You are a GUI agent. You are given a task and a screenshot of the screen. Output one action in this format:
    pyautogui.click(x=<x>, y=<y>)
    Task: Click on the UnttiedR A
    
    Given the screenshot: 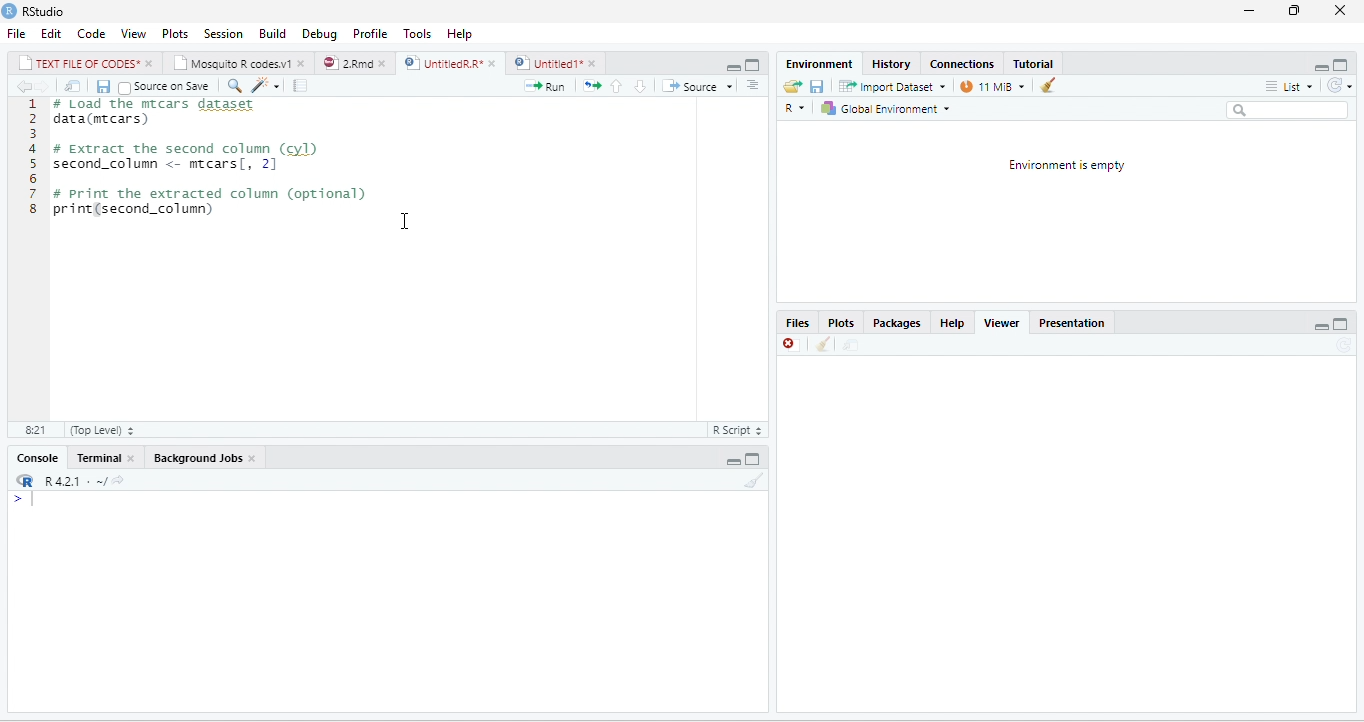 What is the action you would take?
    pyautogui.click(x=443, y=62)
    